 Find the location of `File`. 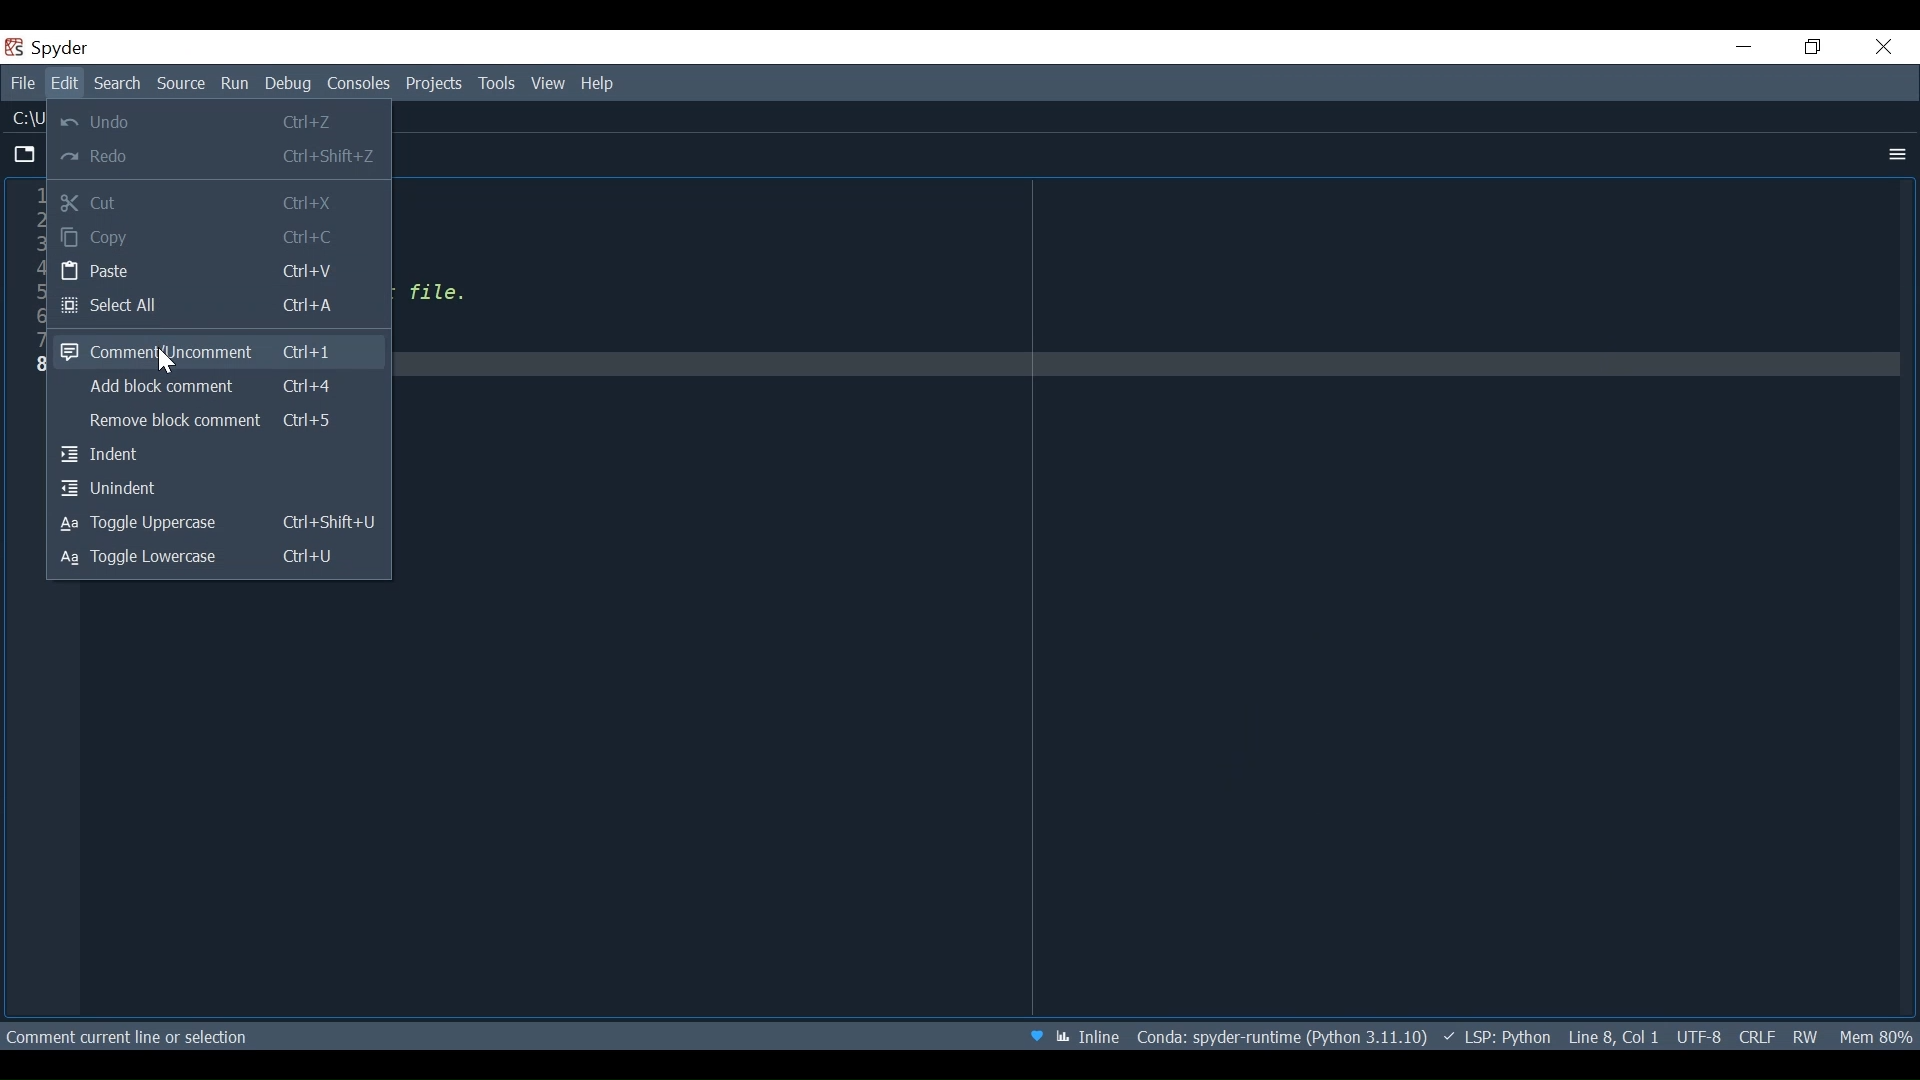

File is located at coordinates (23, 85).